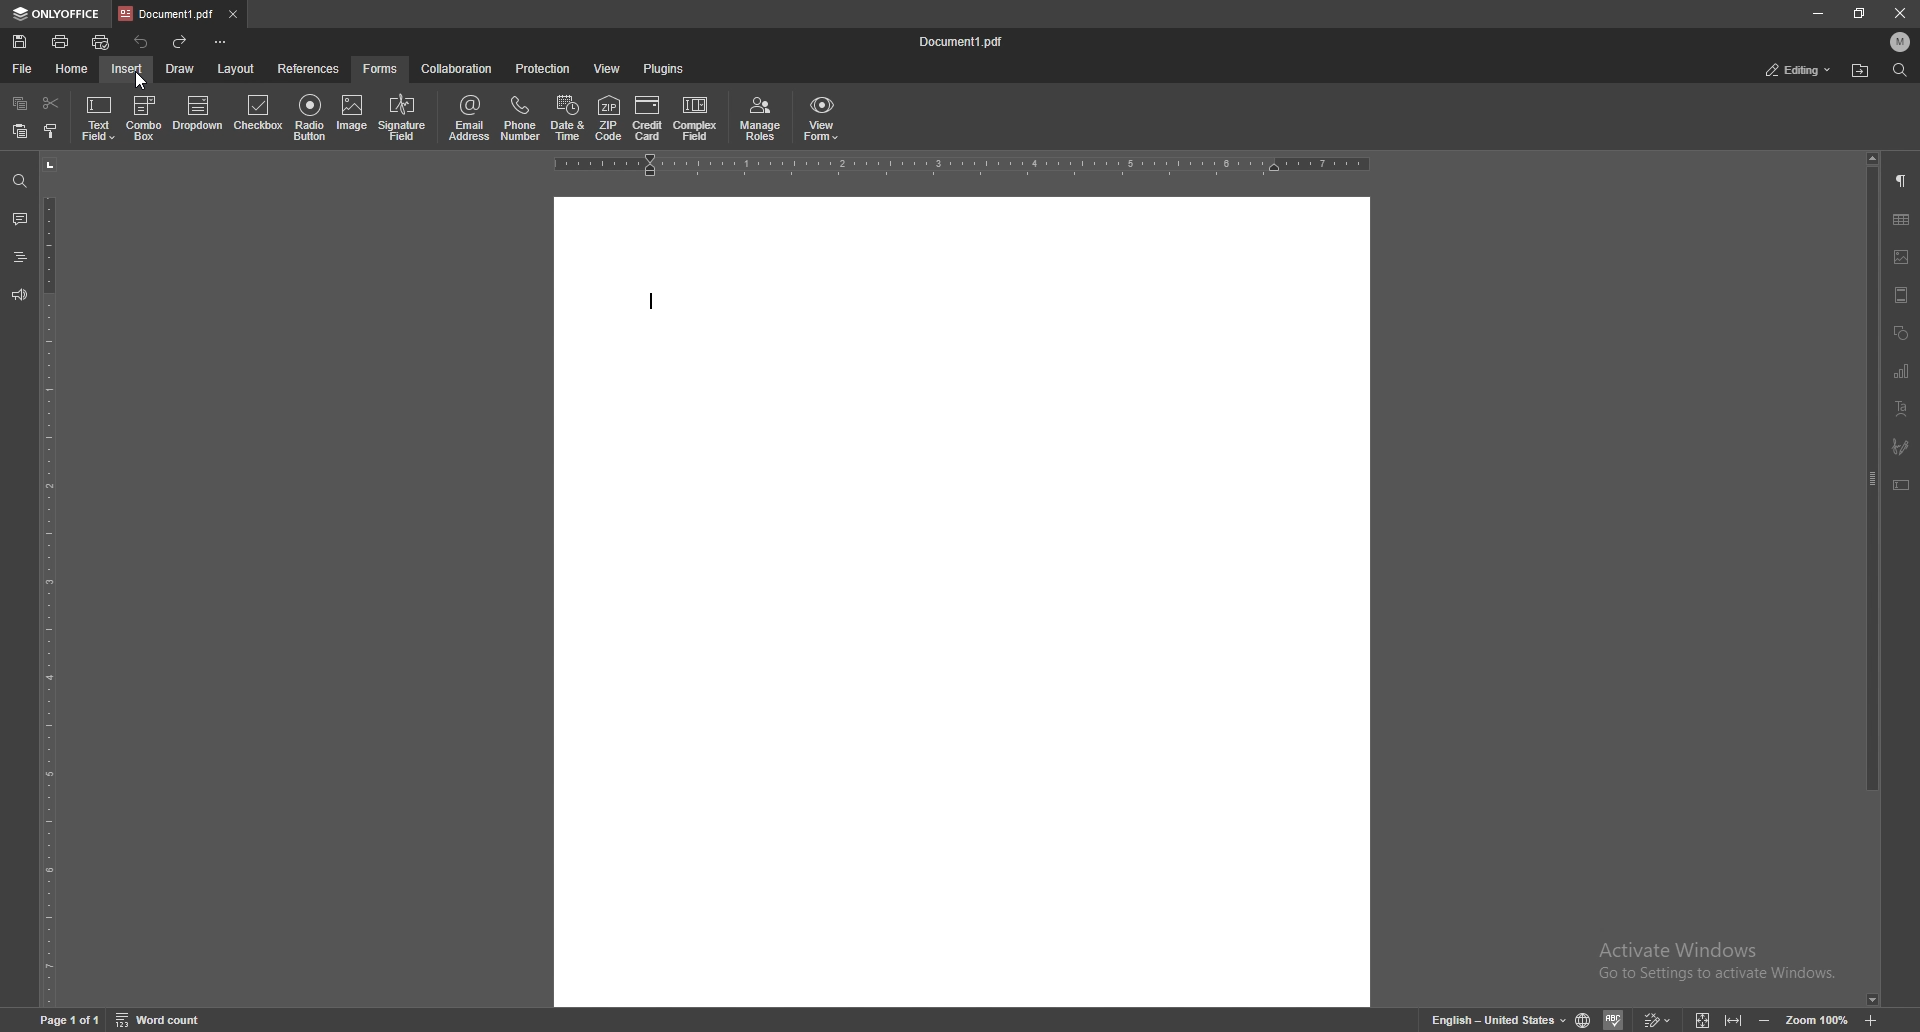 The height and width of the screenshot is (1032, 1920). What do you see at coordinates (309, 68) in the screenshot?
I see `references` at bounding box center [309, 68].